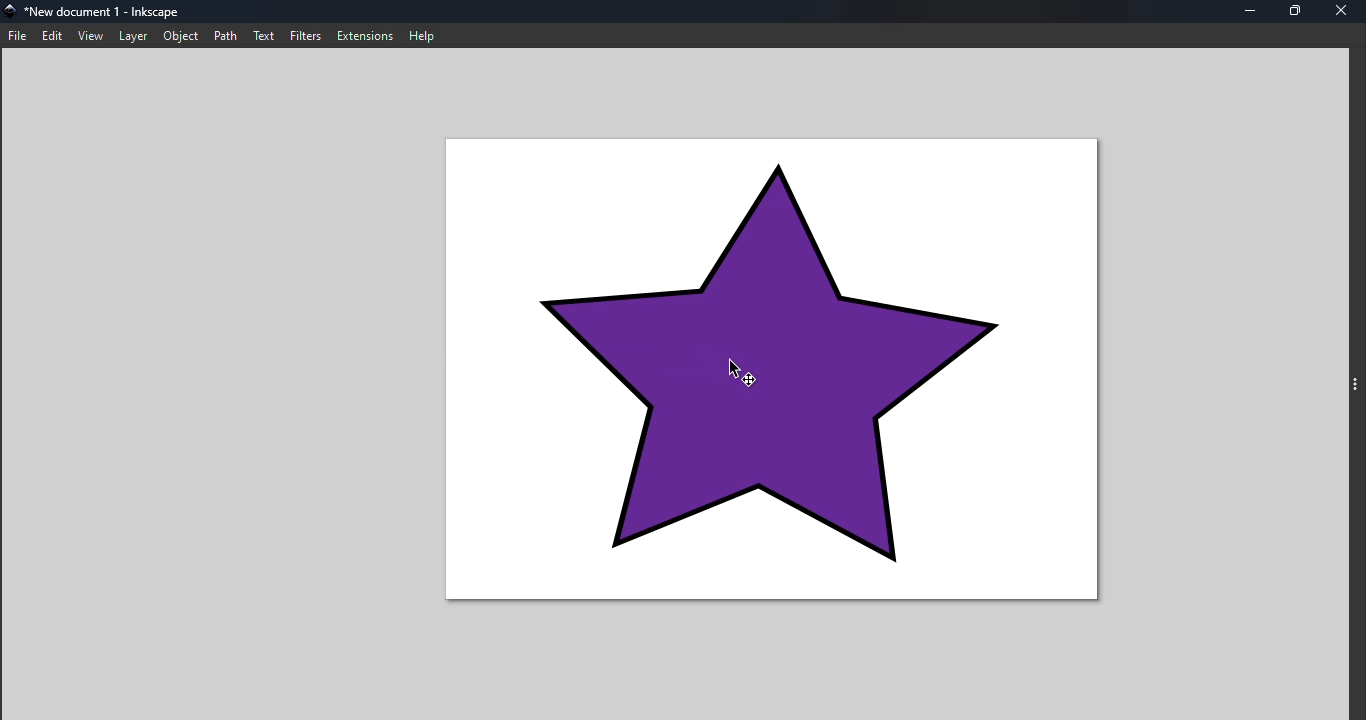  What do you see at coordinates (304, 34) in the screenshot?
I see `Filters` at bounding box center [304, 34].